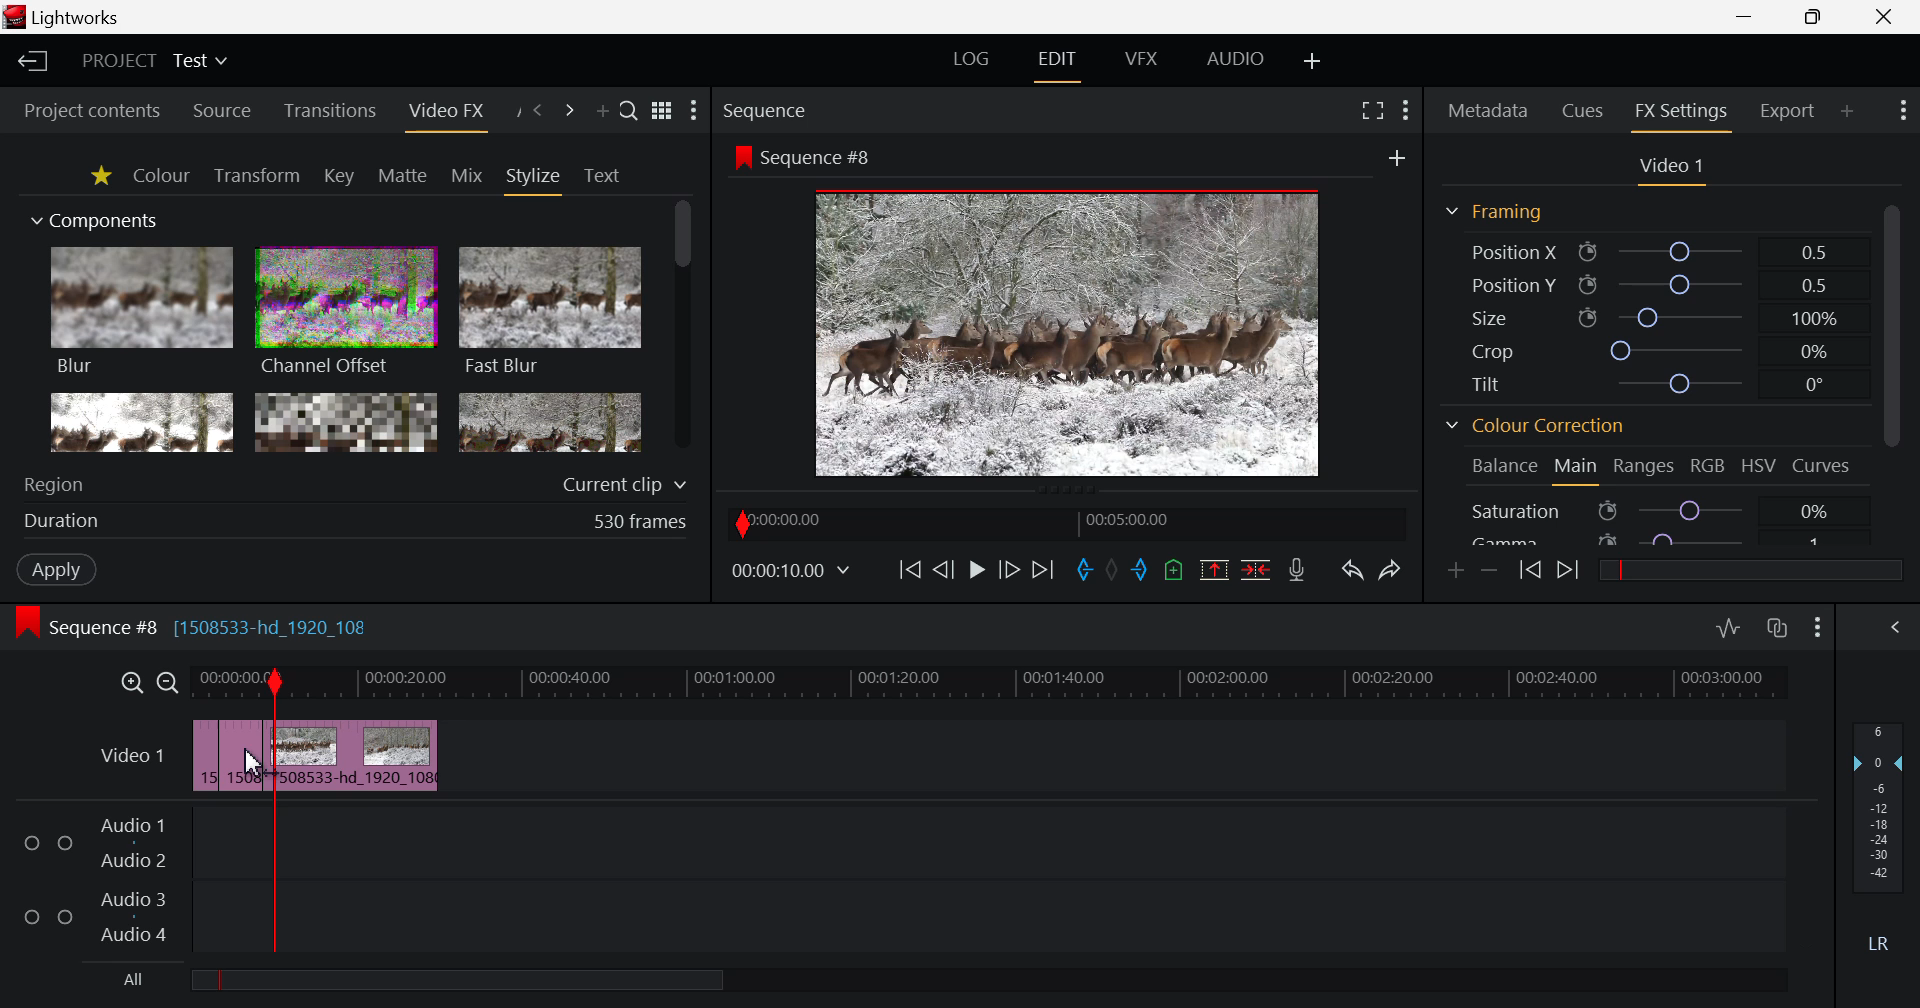 The image size is (1920, 1008). Describe the element at coordinates (1747, 17) in the screenshot. I see `Restore Down` at that location.